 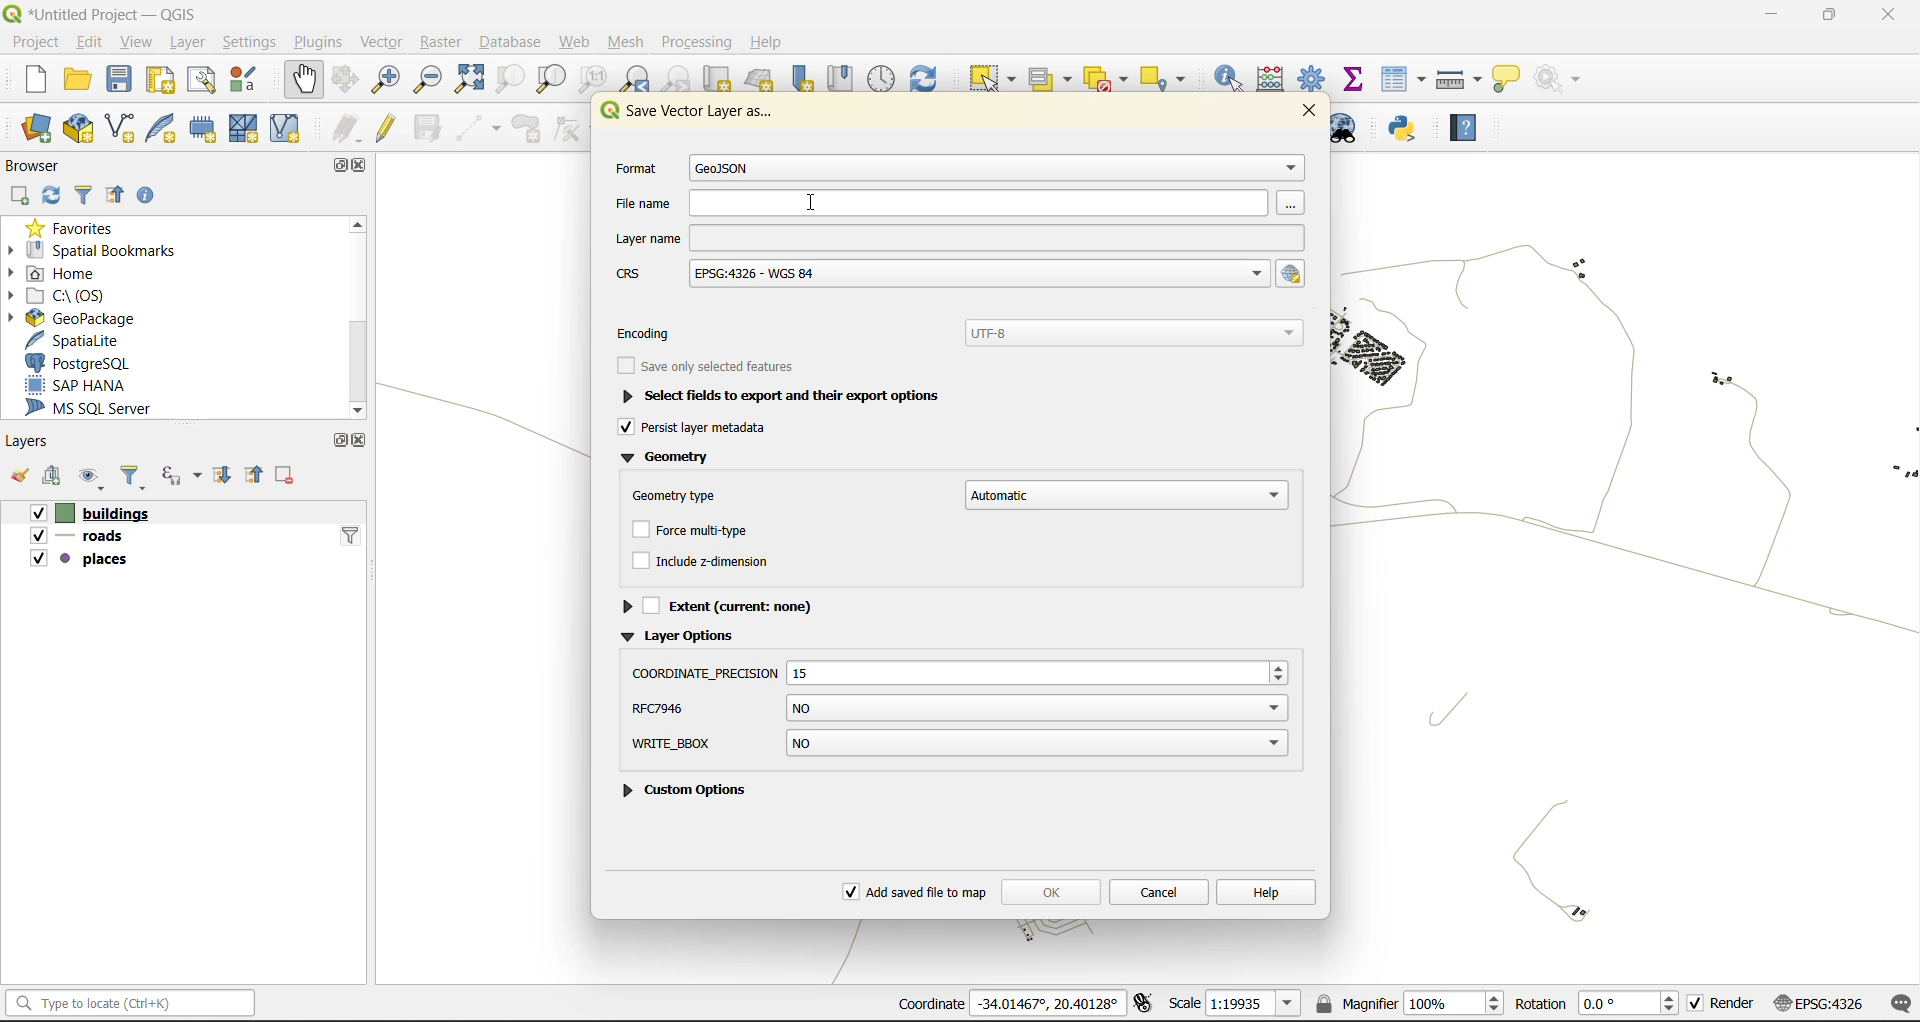 What do you see at coordinates (1276, 79) in the screenshot?
I see `calculator` at bounding box center [1276, 79].